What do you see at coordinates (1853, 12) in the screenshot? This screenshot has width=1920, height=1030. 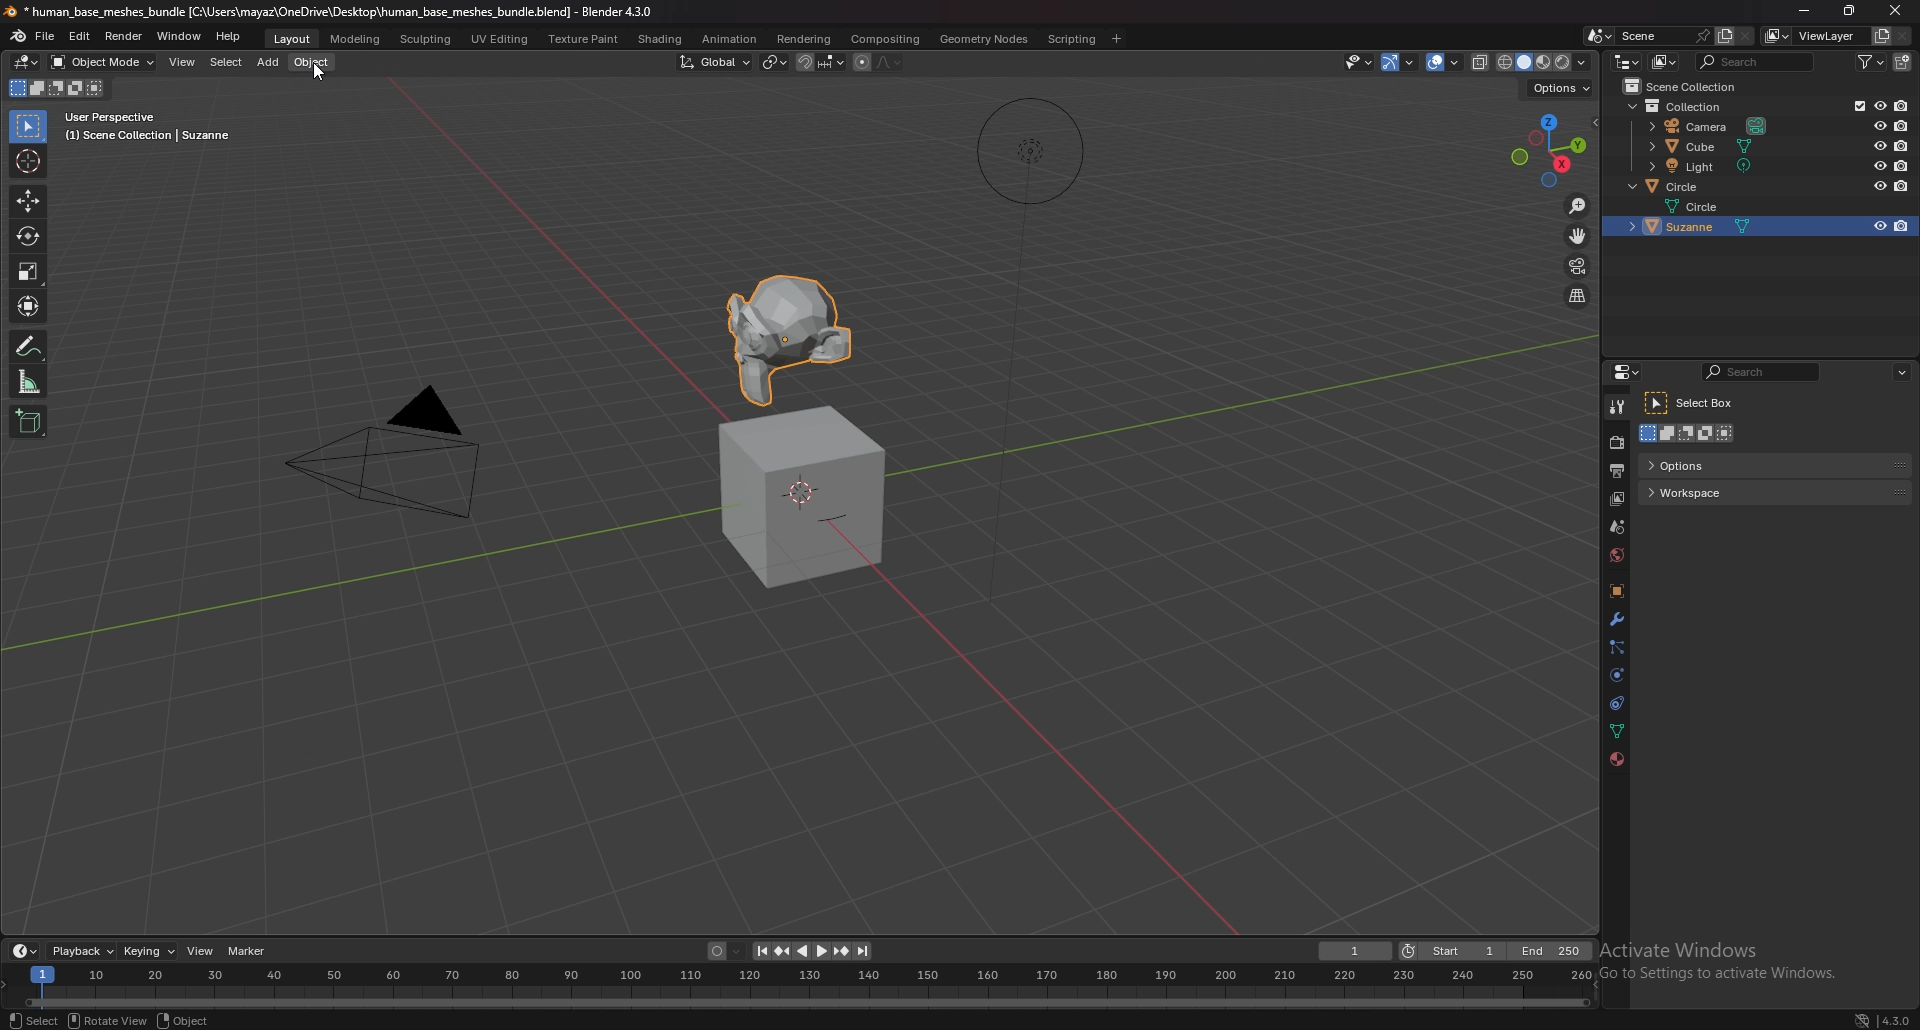 I see `resize` at bounding box center [1853, 12].